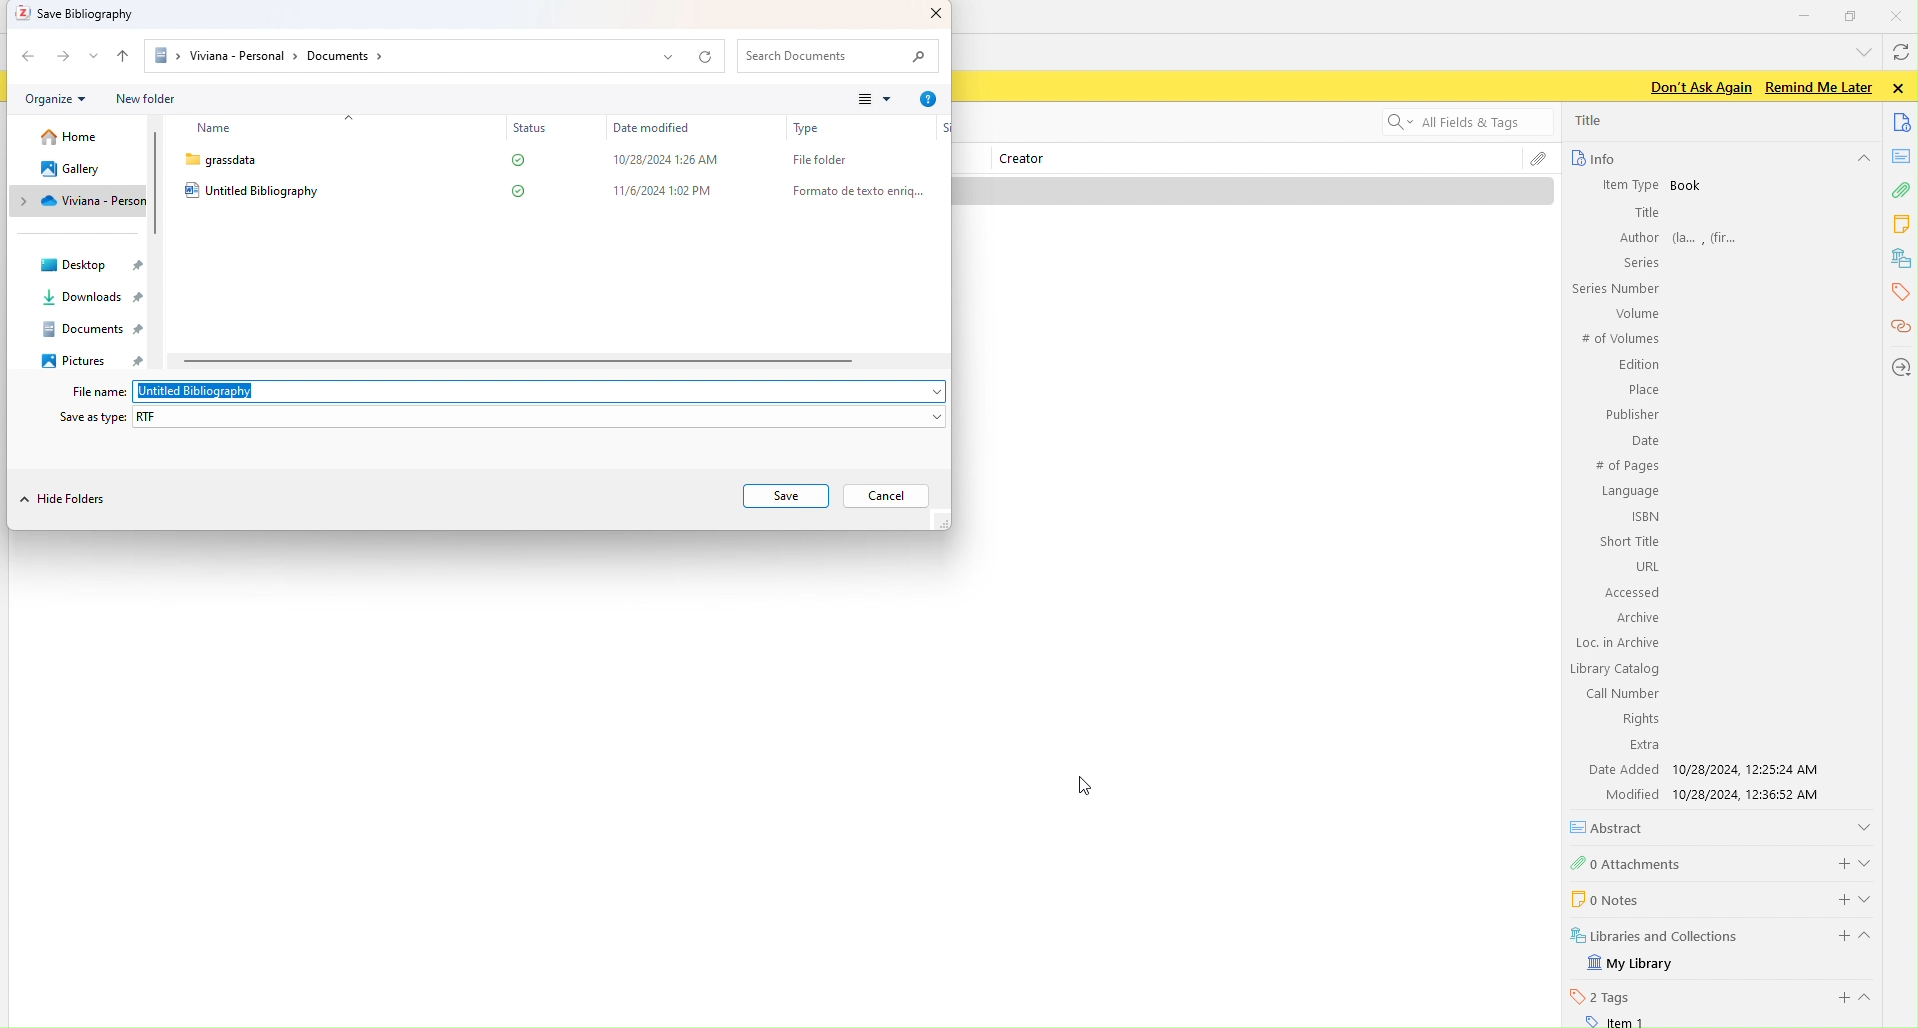 The image size is (1918, 1028). I want to click on Author, so click(1637, 237).